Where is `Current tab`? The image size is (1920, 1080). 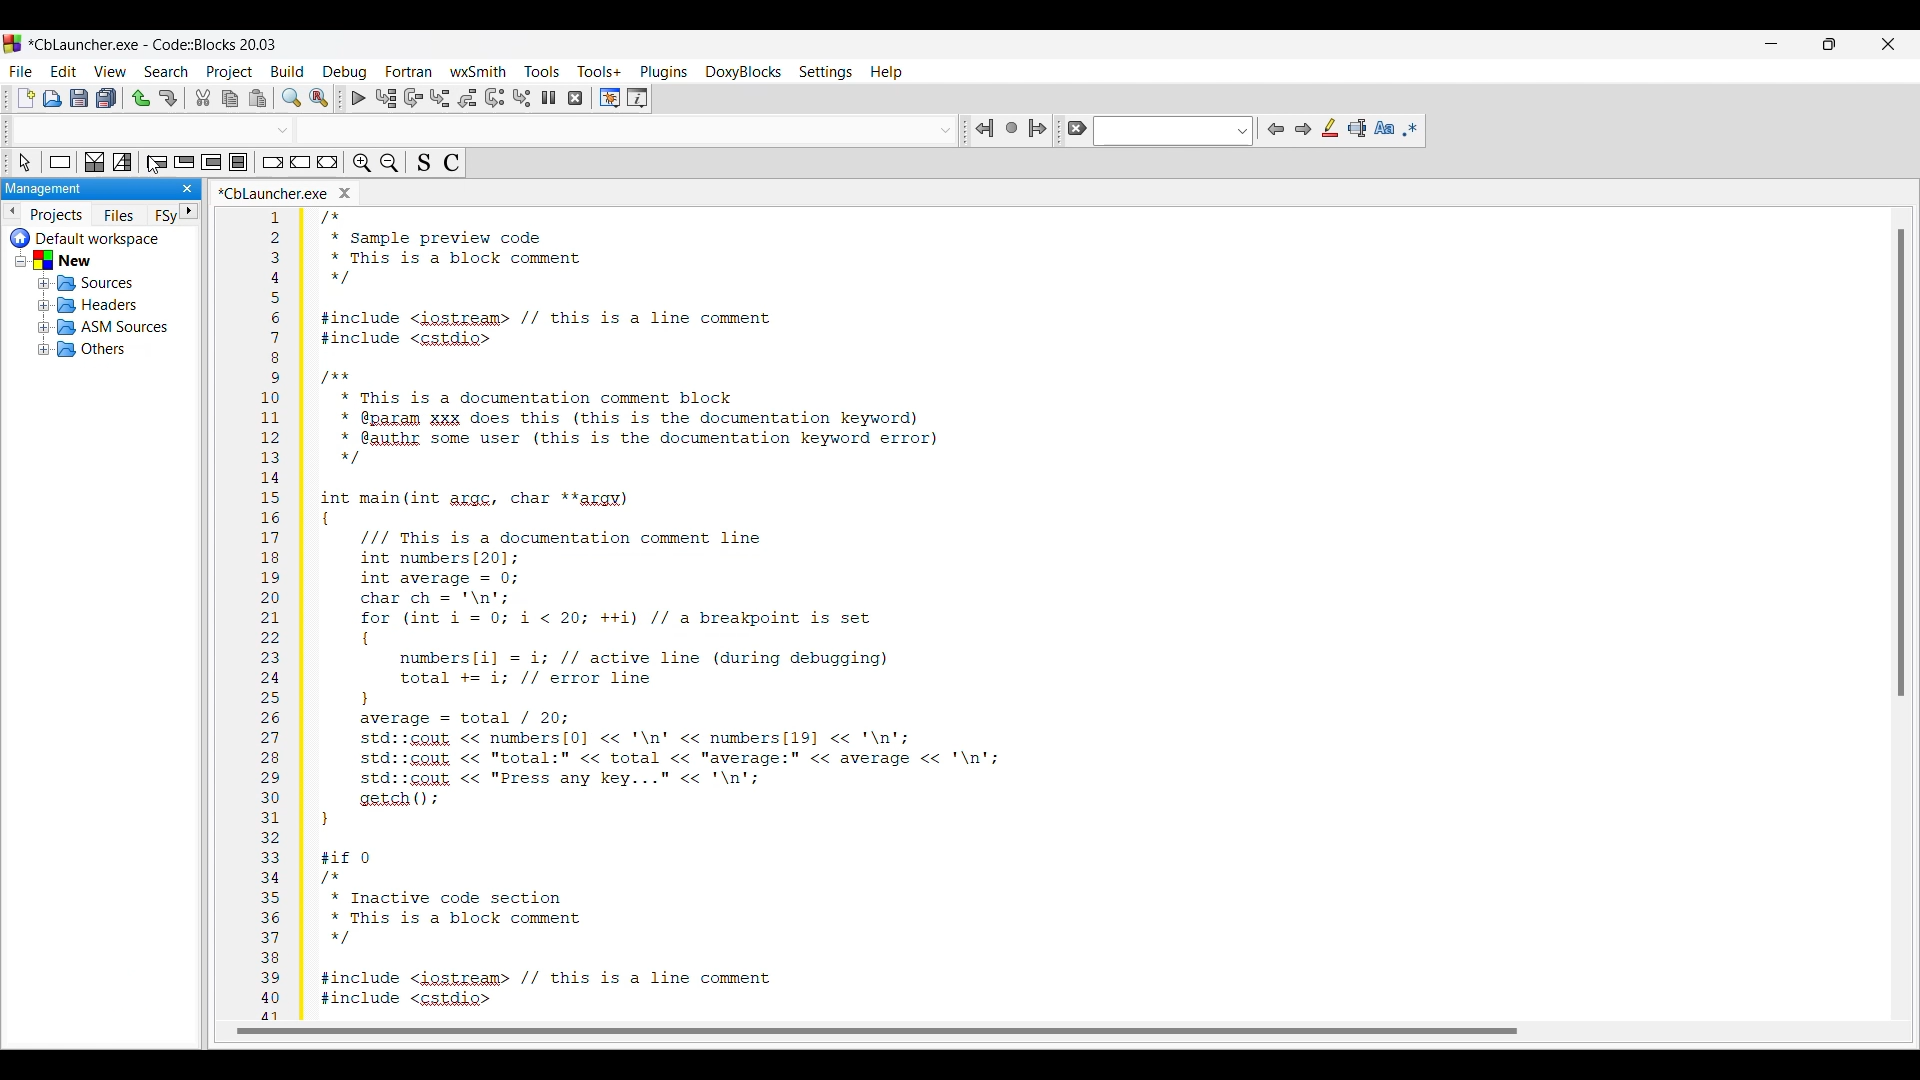 Current tab is located at coordinates (67, 193).